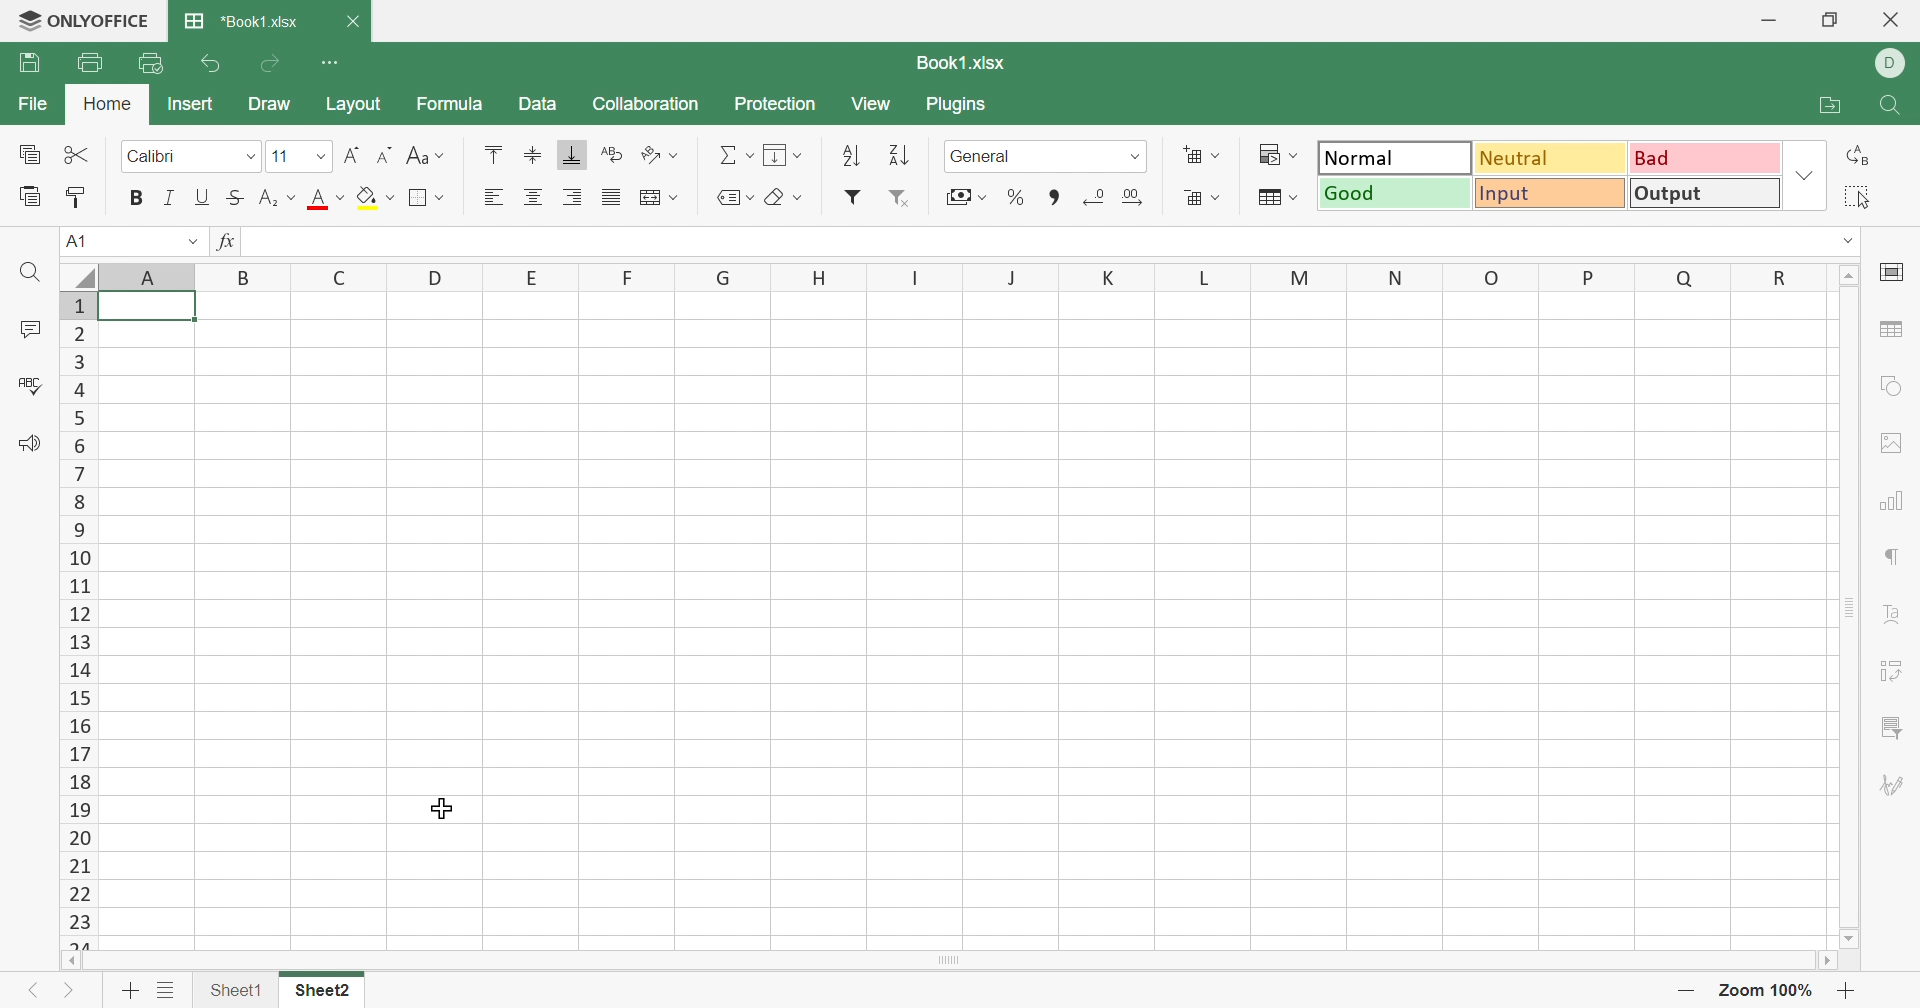 This screenshot has width=1920, height=1008. What do you see at coordinates (535, 102) in the screenshot?
I see `Data` at bounding box center [535, 102].